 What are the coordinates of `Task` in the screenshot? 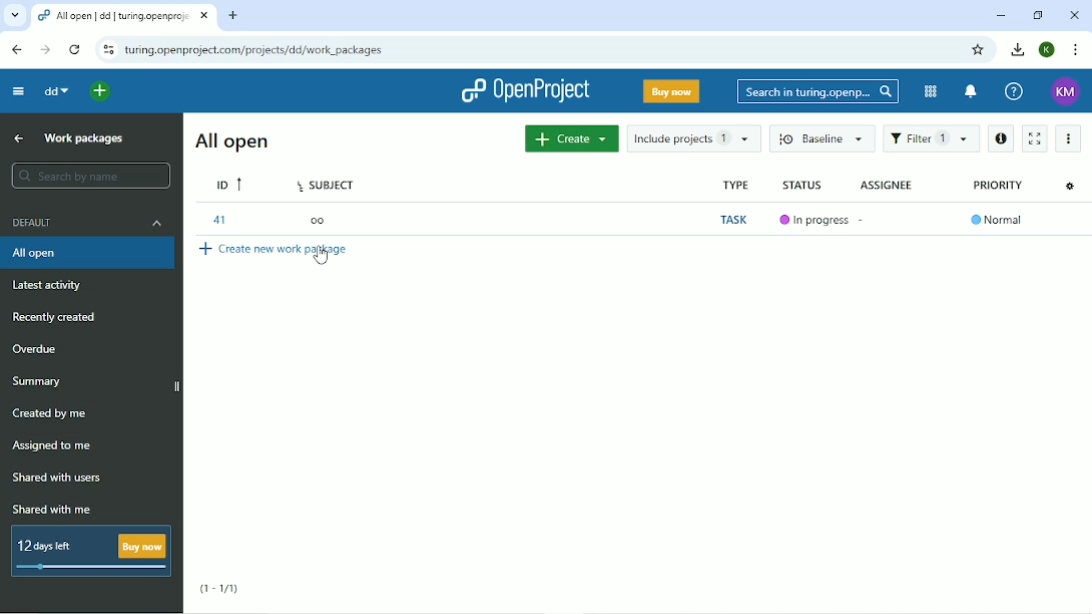 It's located at (732, 218).